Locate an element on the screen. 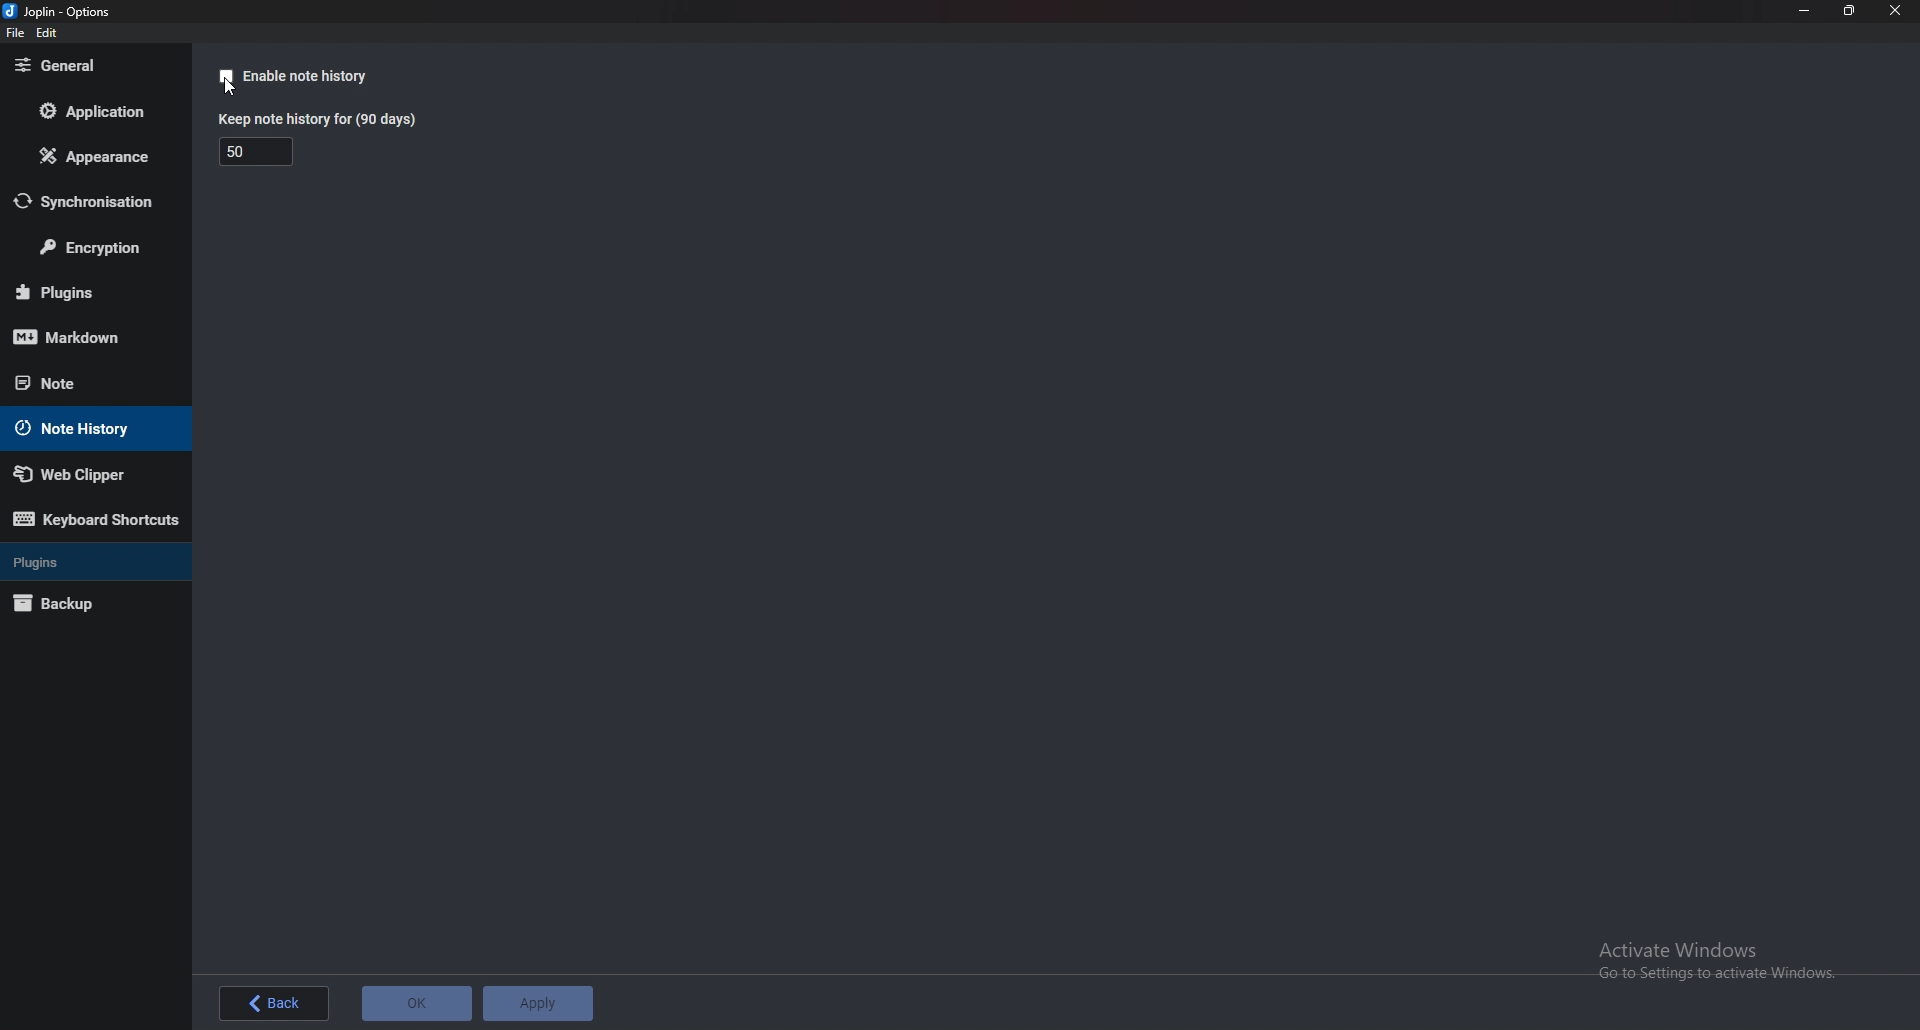 This screenshot has width=1920, height=1030. back is located at coordinates (275, 1004).